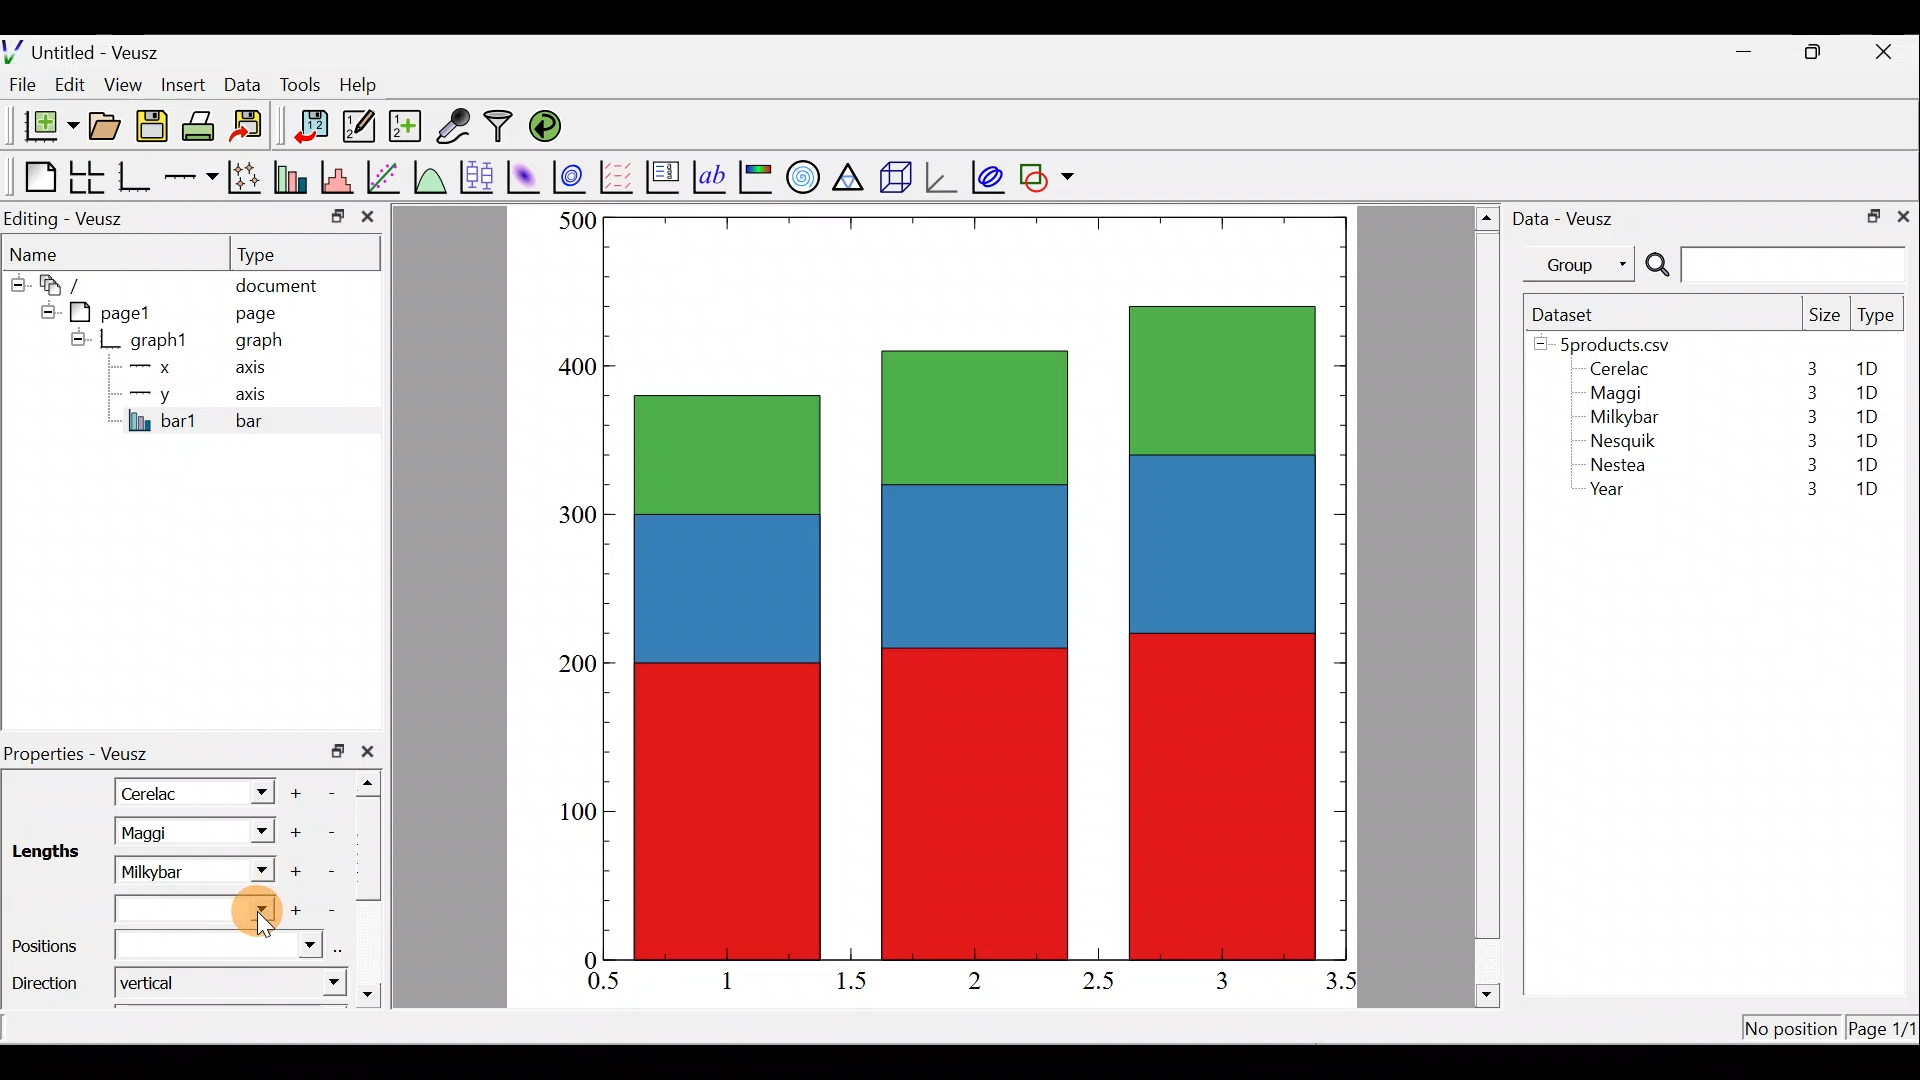  What do you see at coordinates (712, 174) in the screenshot?
I see `Text label` at bounding box center [712, 174].